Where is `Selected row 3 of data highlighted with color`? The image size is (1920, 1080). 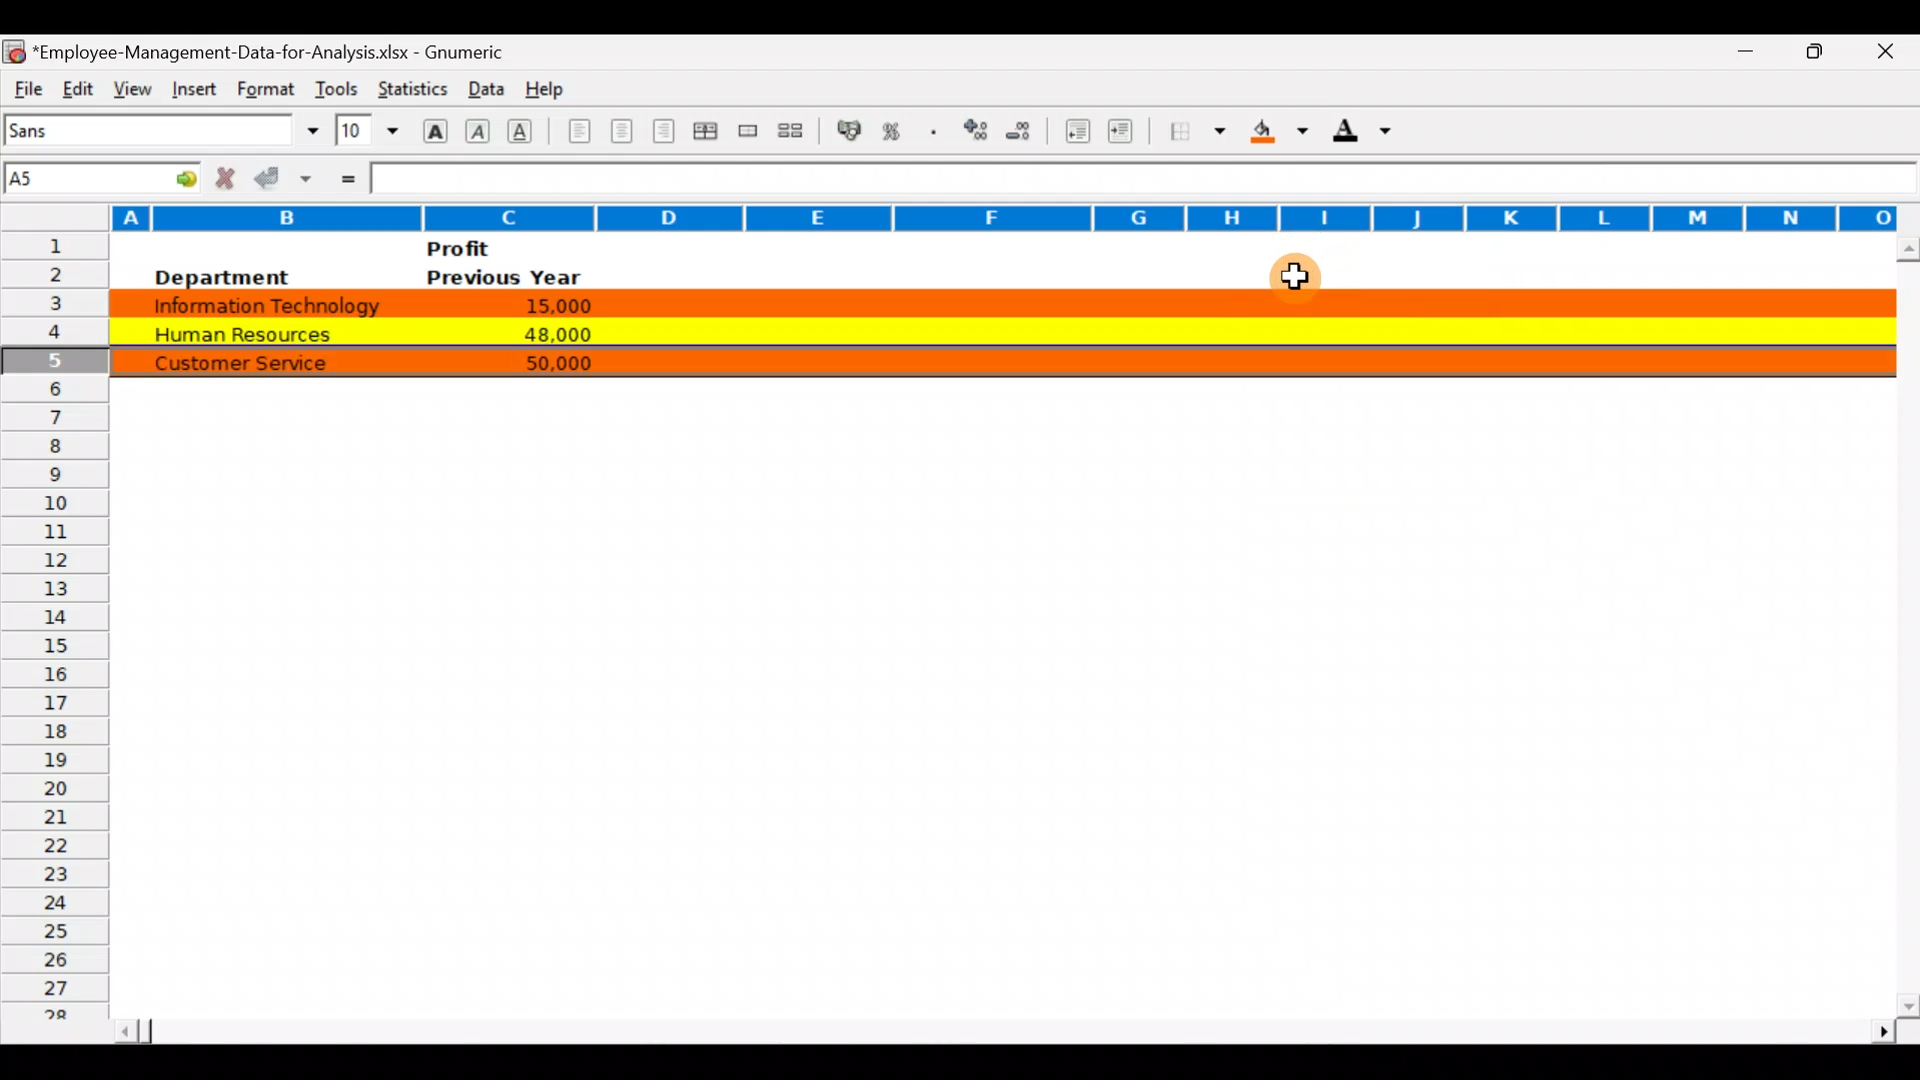 Selected row 3 of data highlighted with color is located at coordinates (994, 300).